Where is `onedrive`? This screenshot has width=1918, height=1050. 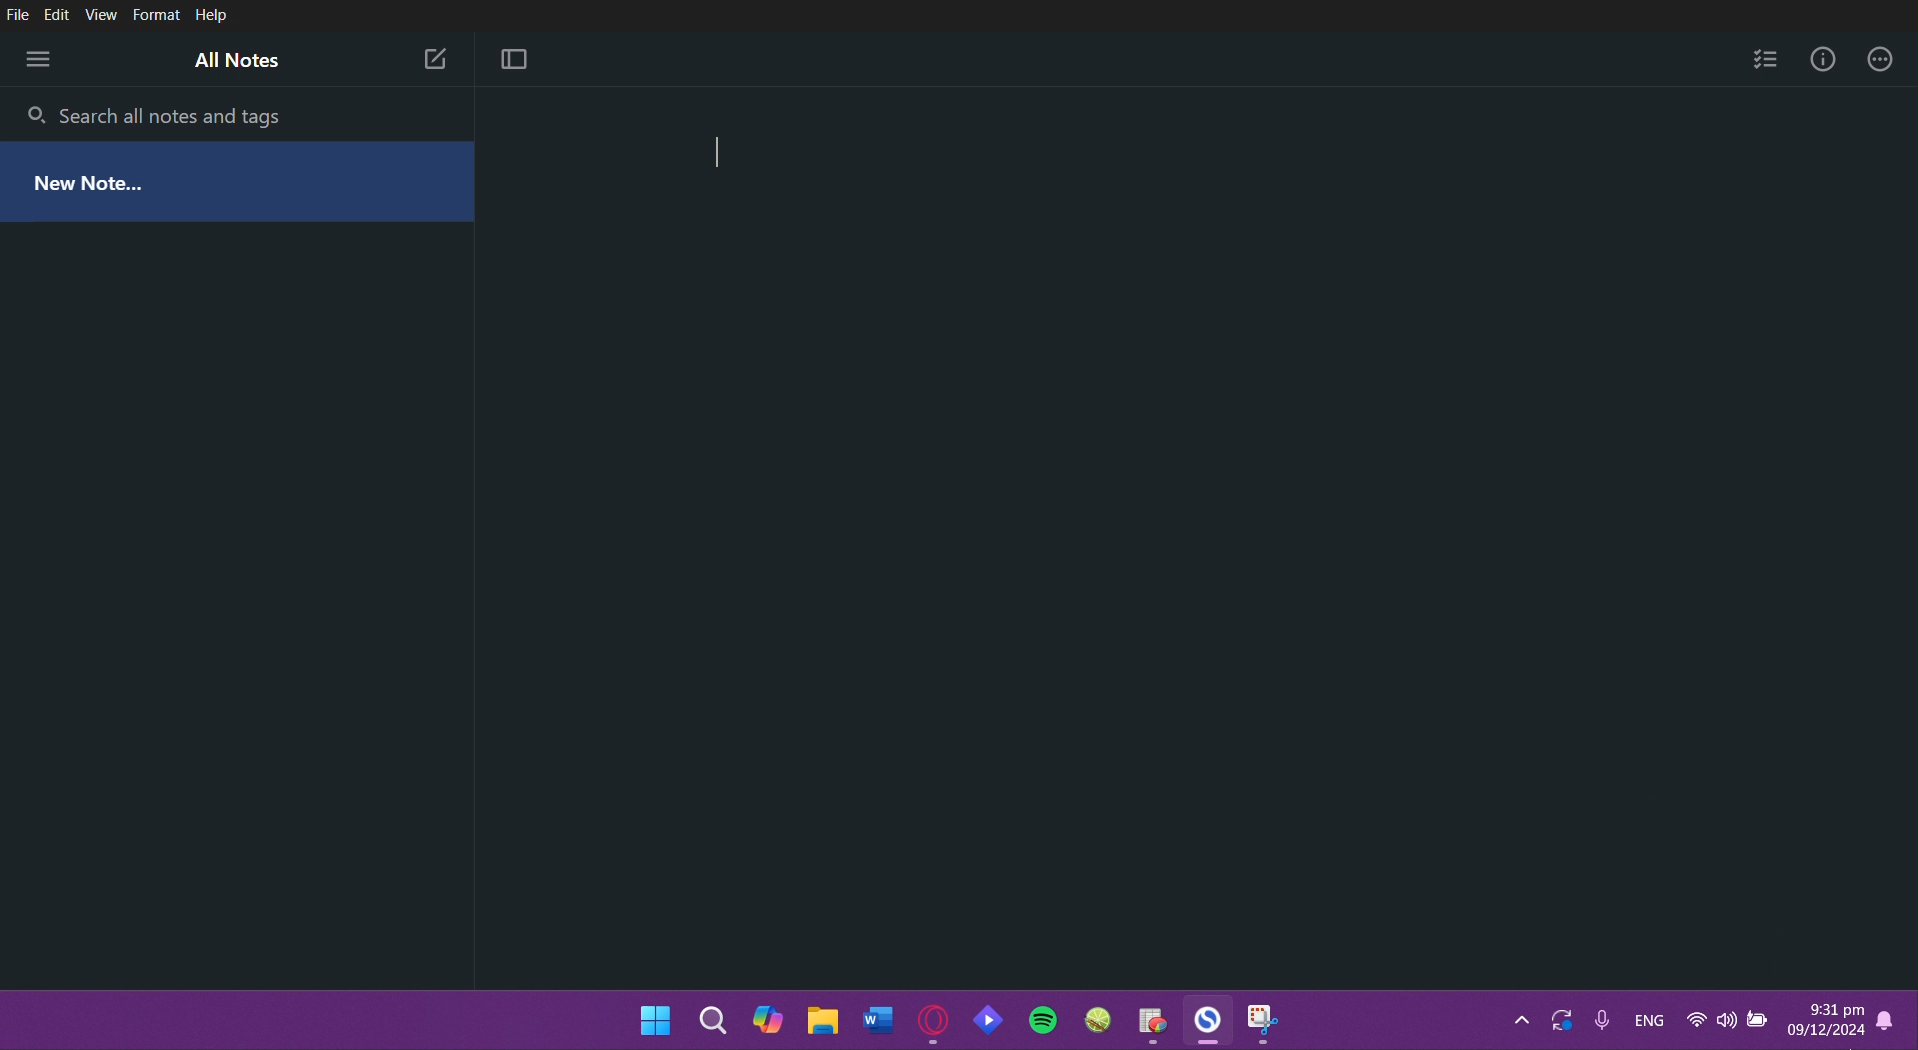 onedrive is located at coordinates (1563, 1019).